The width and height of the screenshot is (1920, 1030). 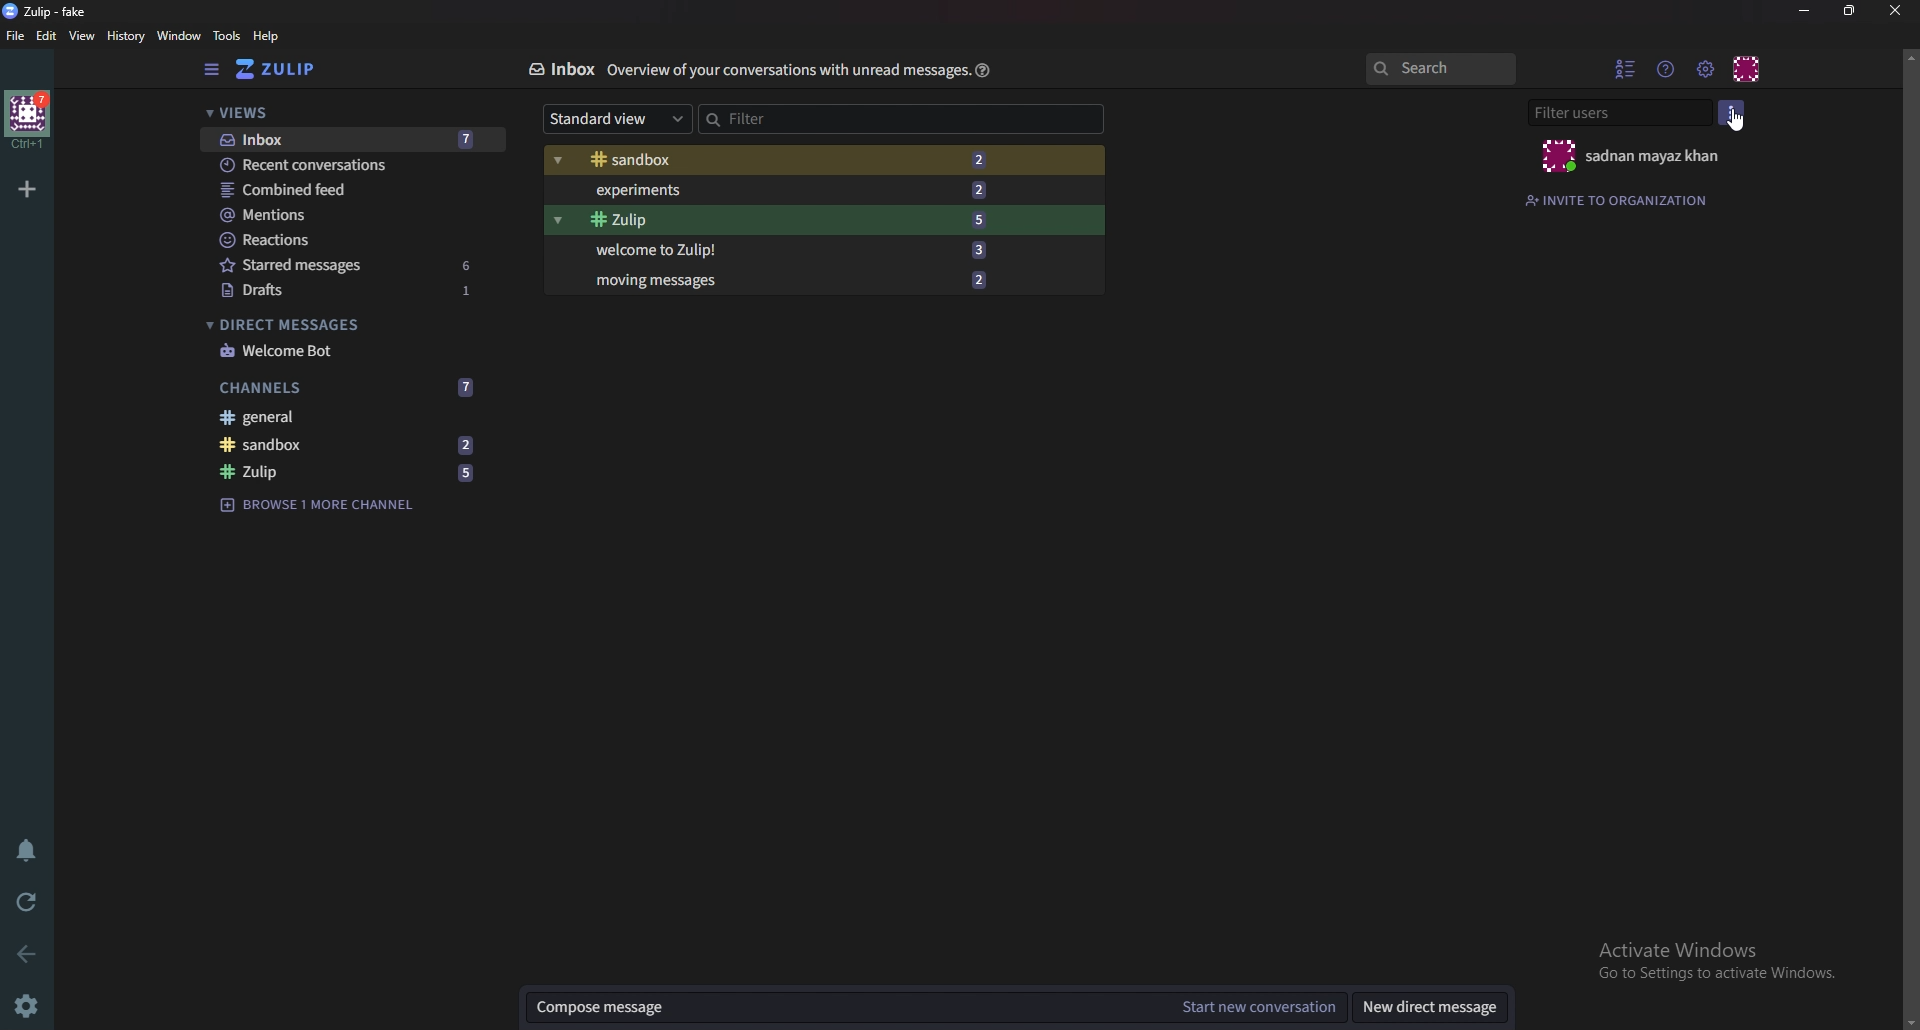 What do you see at coordinates (353, 165) in the screenshot?
I see `Recent conversations` at bounding box center [353, 165].